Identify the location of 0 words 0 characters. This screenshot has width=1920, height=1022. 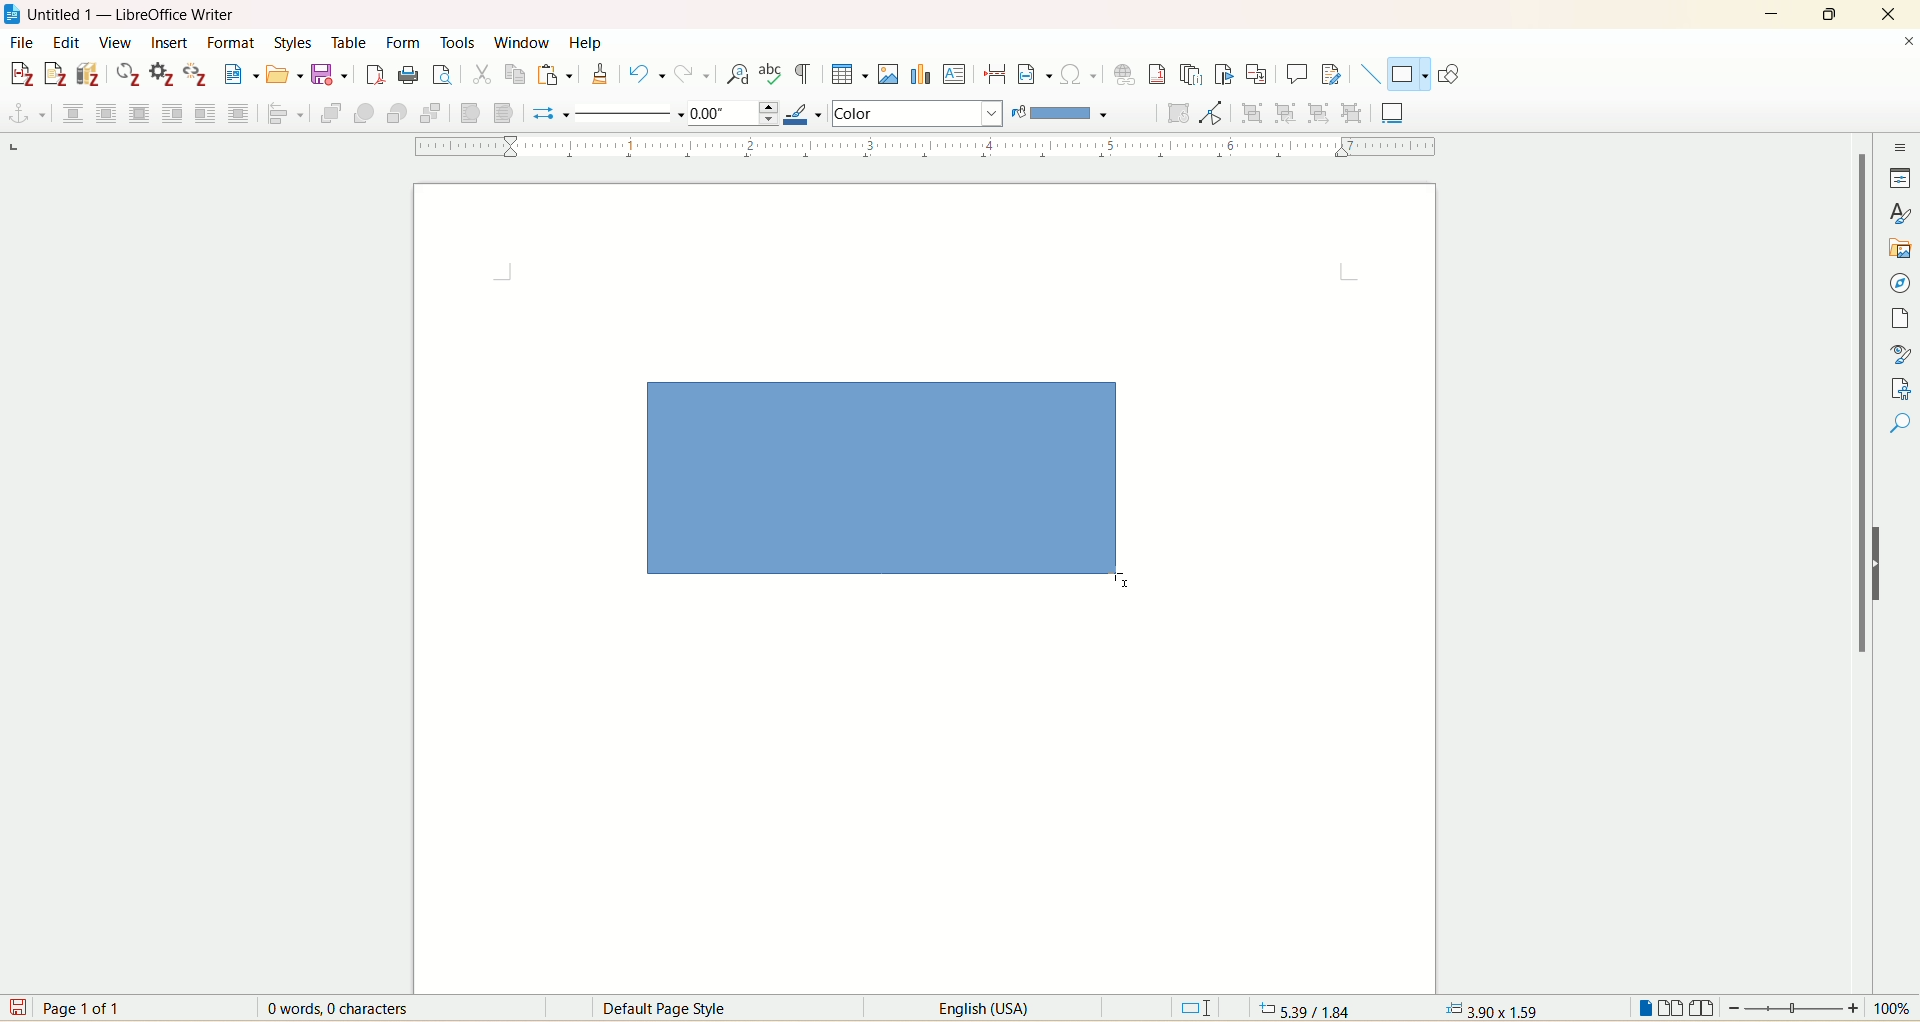
(351, 1008).